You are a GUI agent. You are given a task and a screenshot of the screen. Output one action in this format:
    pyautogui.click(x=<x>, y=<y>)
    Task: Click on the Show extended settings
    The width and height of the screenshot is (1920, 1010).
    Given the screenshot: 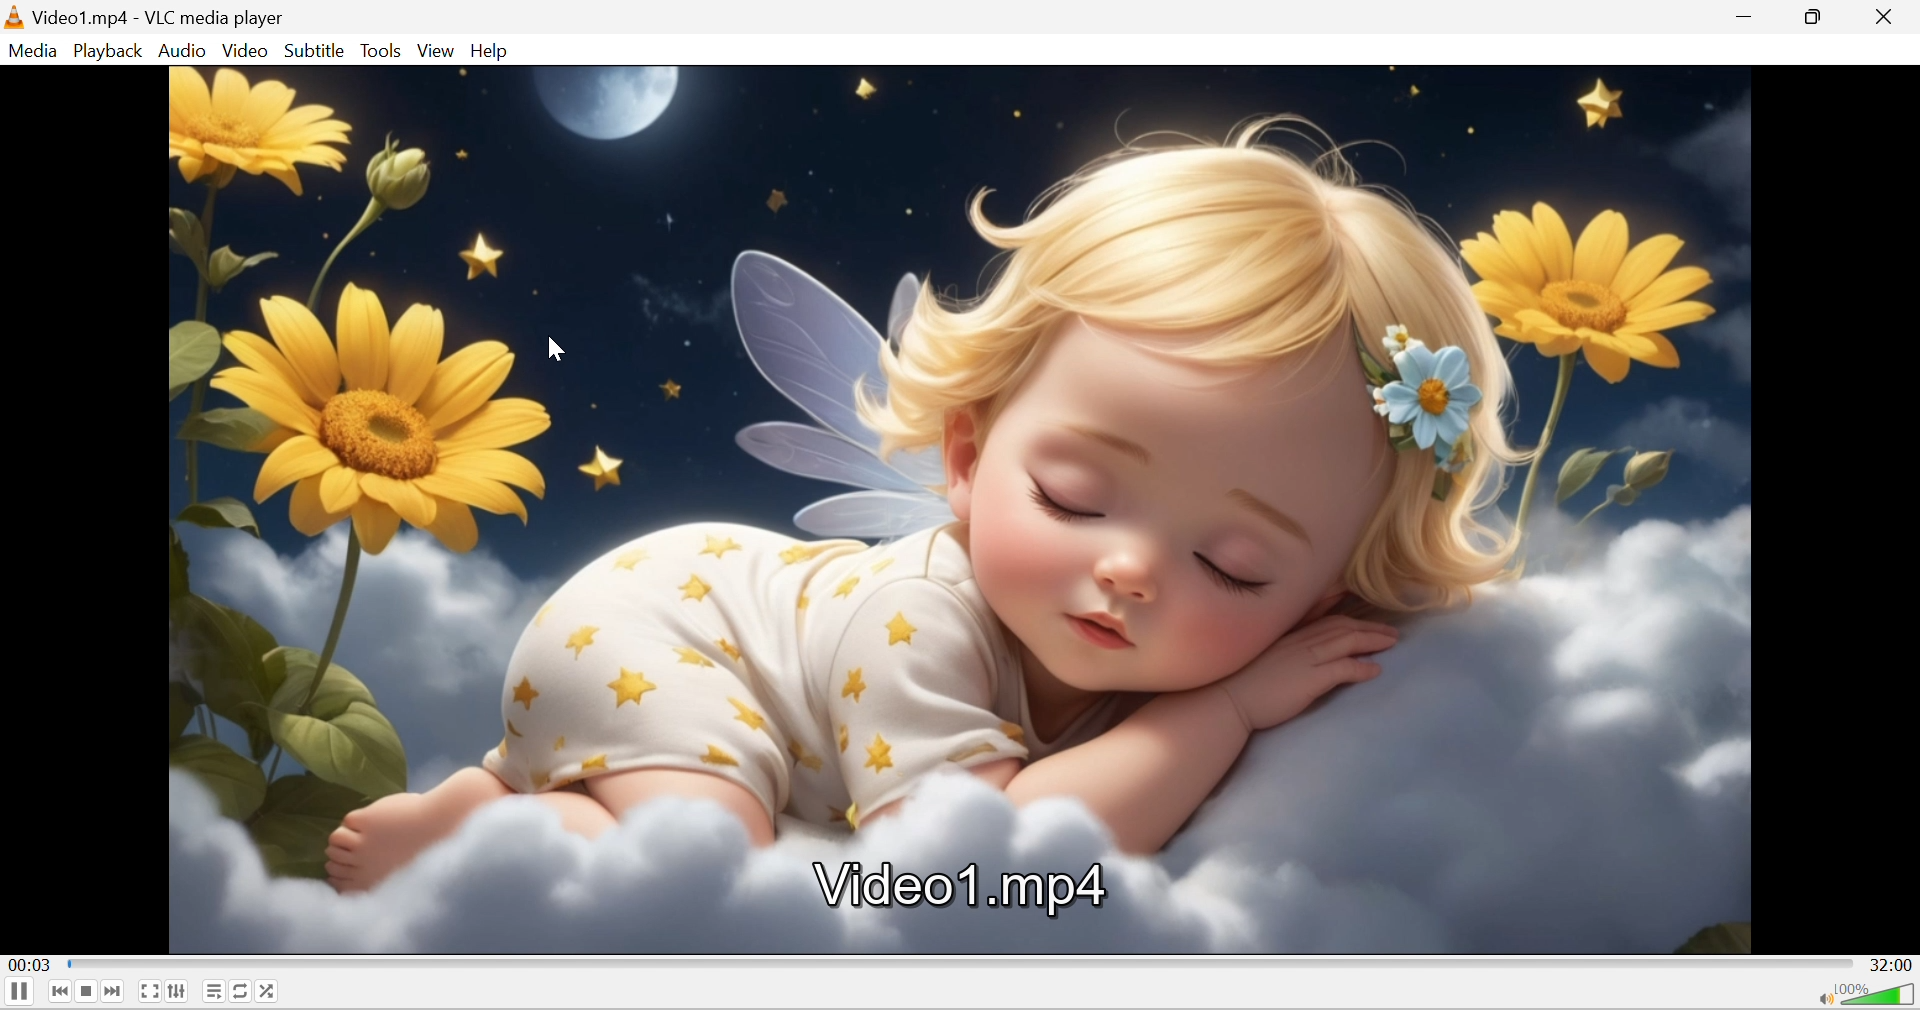 What is the action you would take?
    pyautogui.click(x=179, y=991)
    